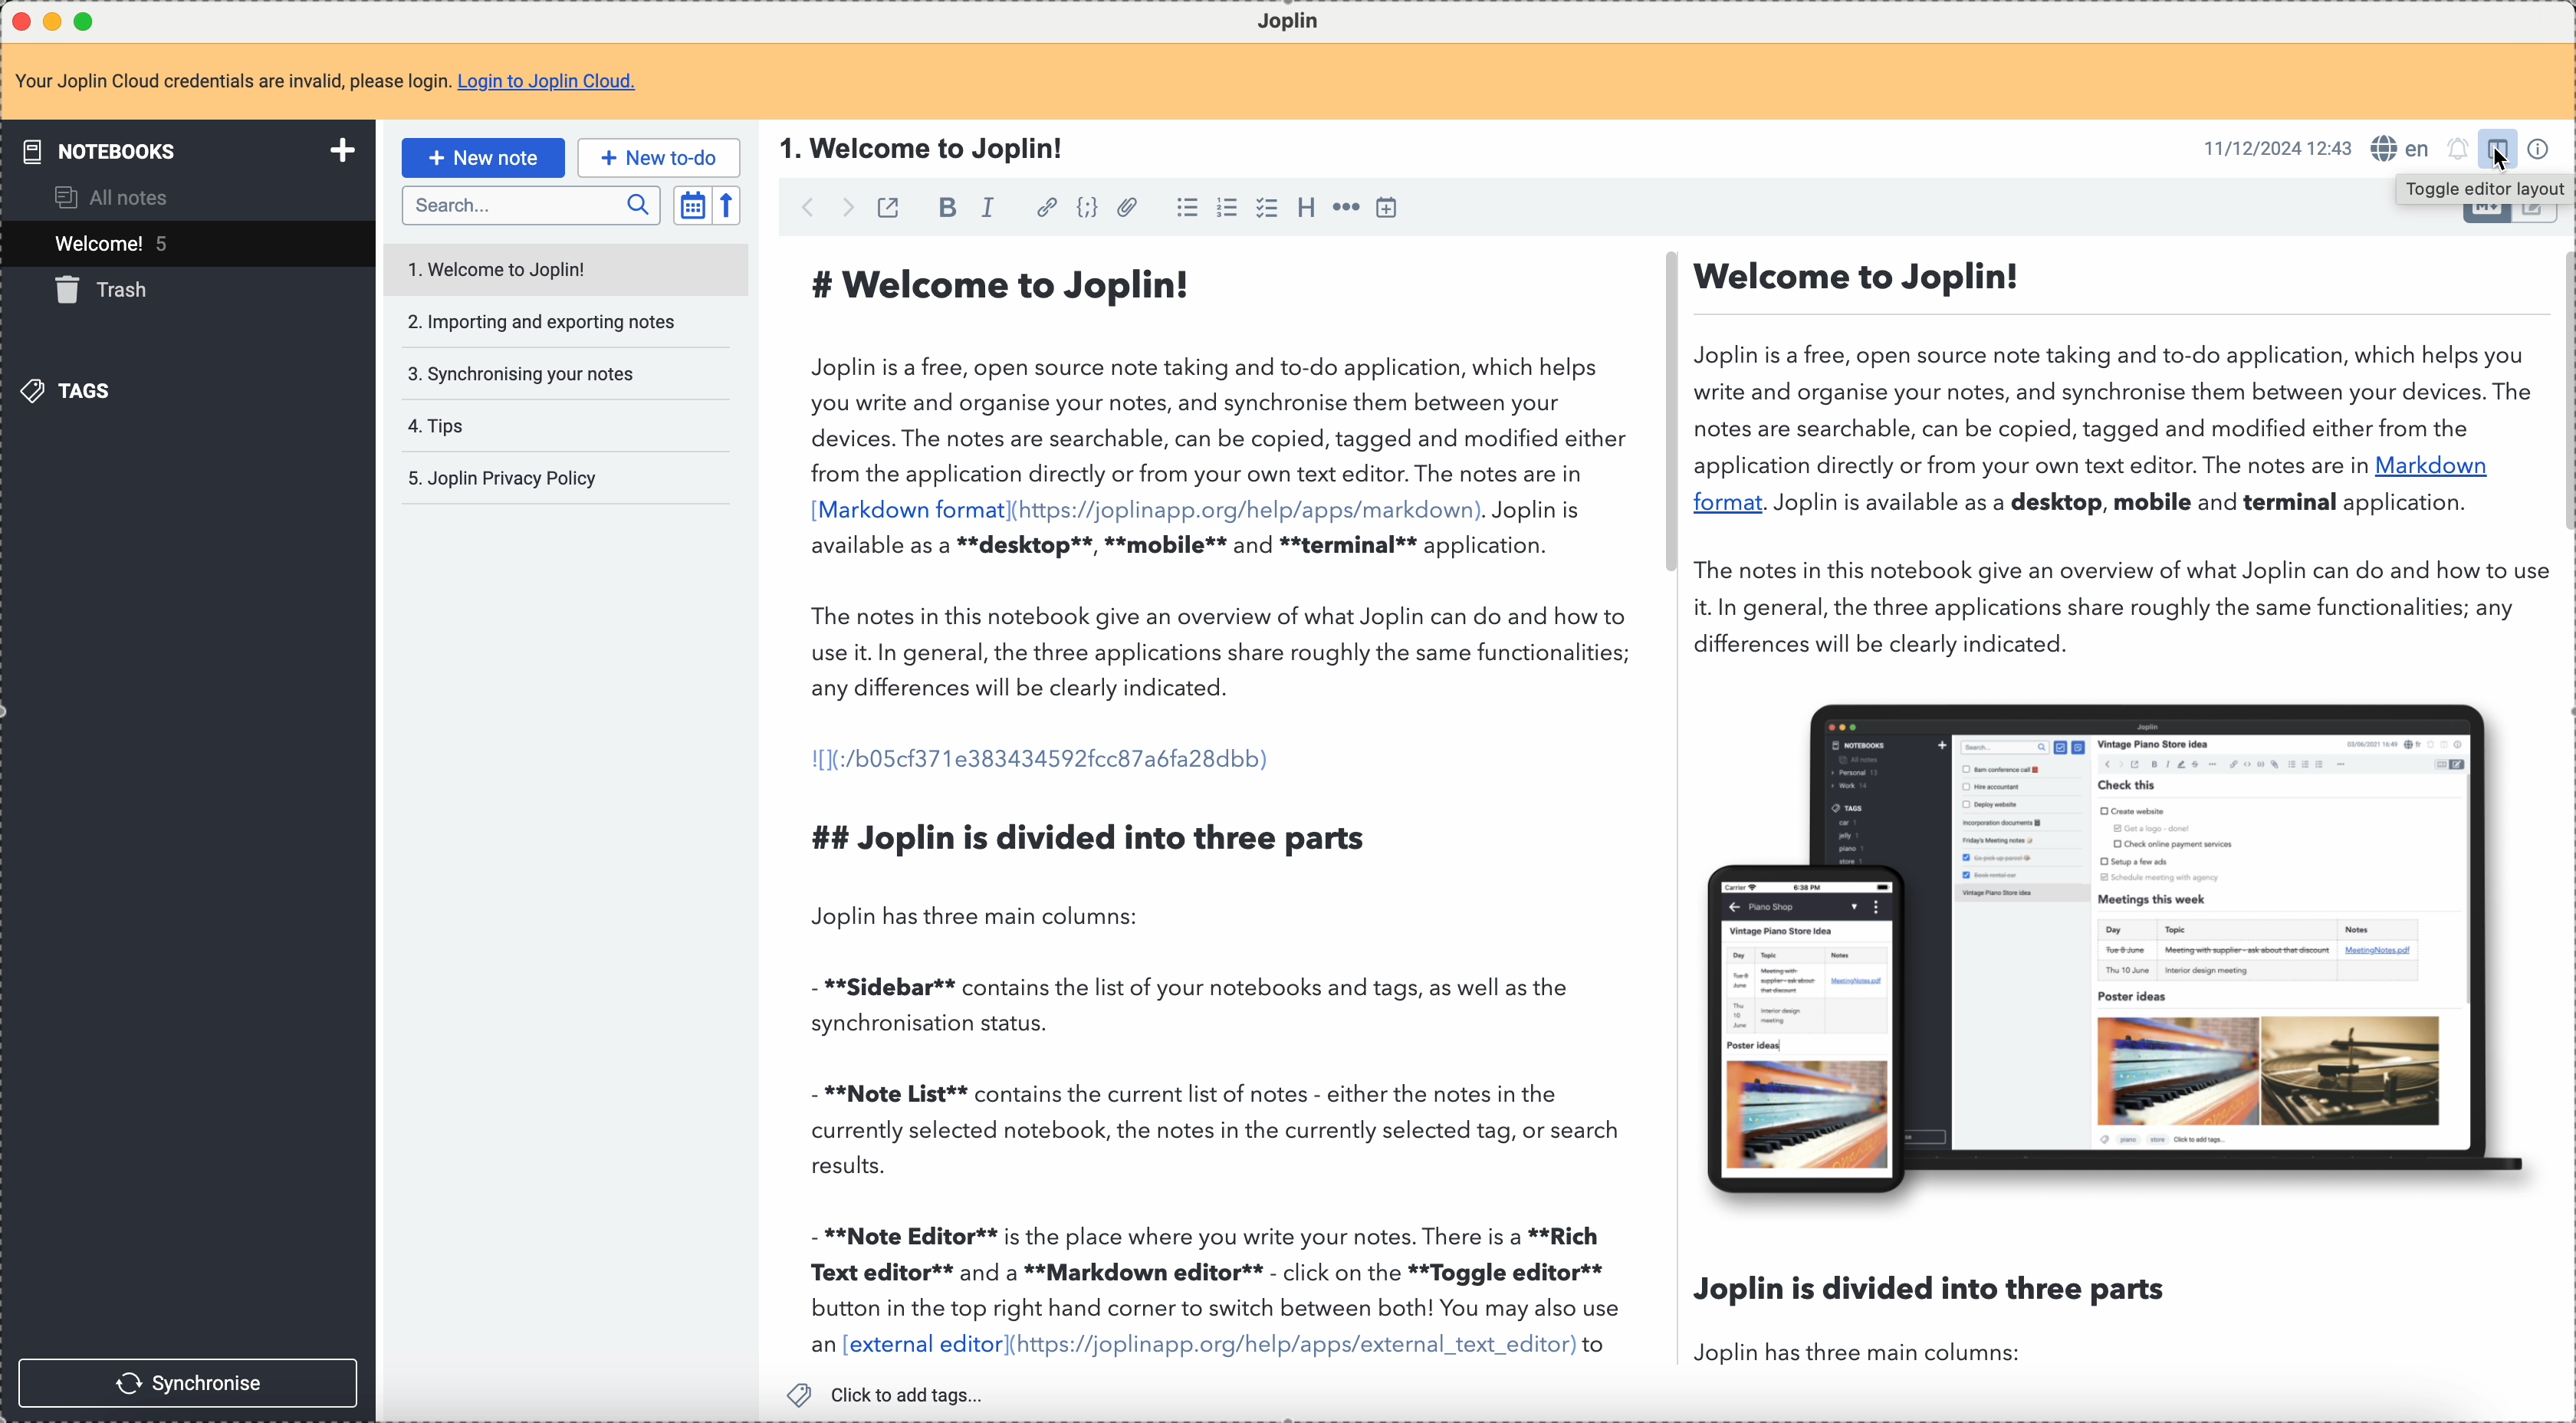 Image resolution: width=2576 pixels, height=1423 pixels. I want to click on welcome, so click(184, 244).